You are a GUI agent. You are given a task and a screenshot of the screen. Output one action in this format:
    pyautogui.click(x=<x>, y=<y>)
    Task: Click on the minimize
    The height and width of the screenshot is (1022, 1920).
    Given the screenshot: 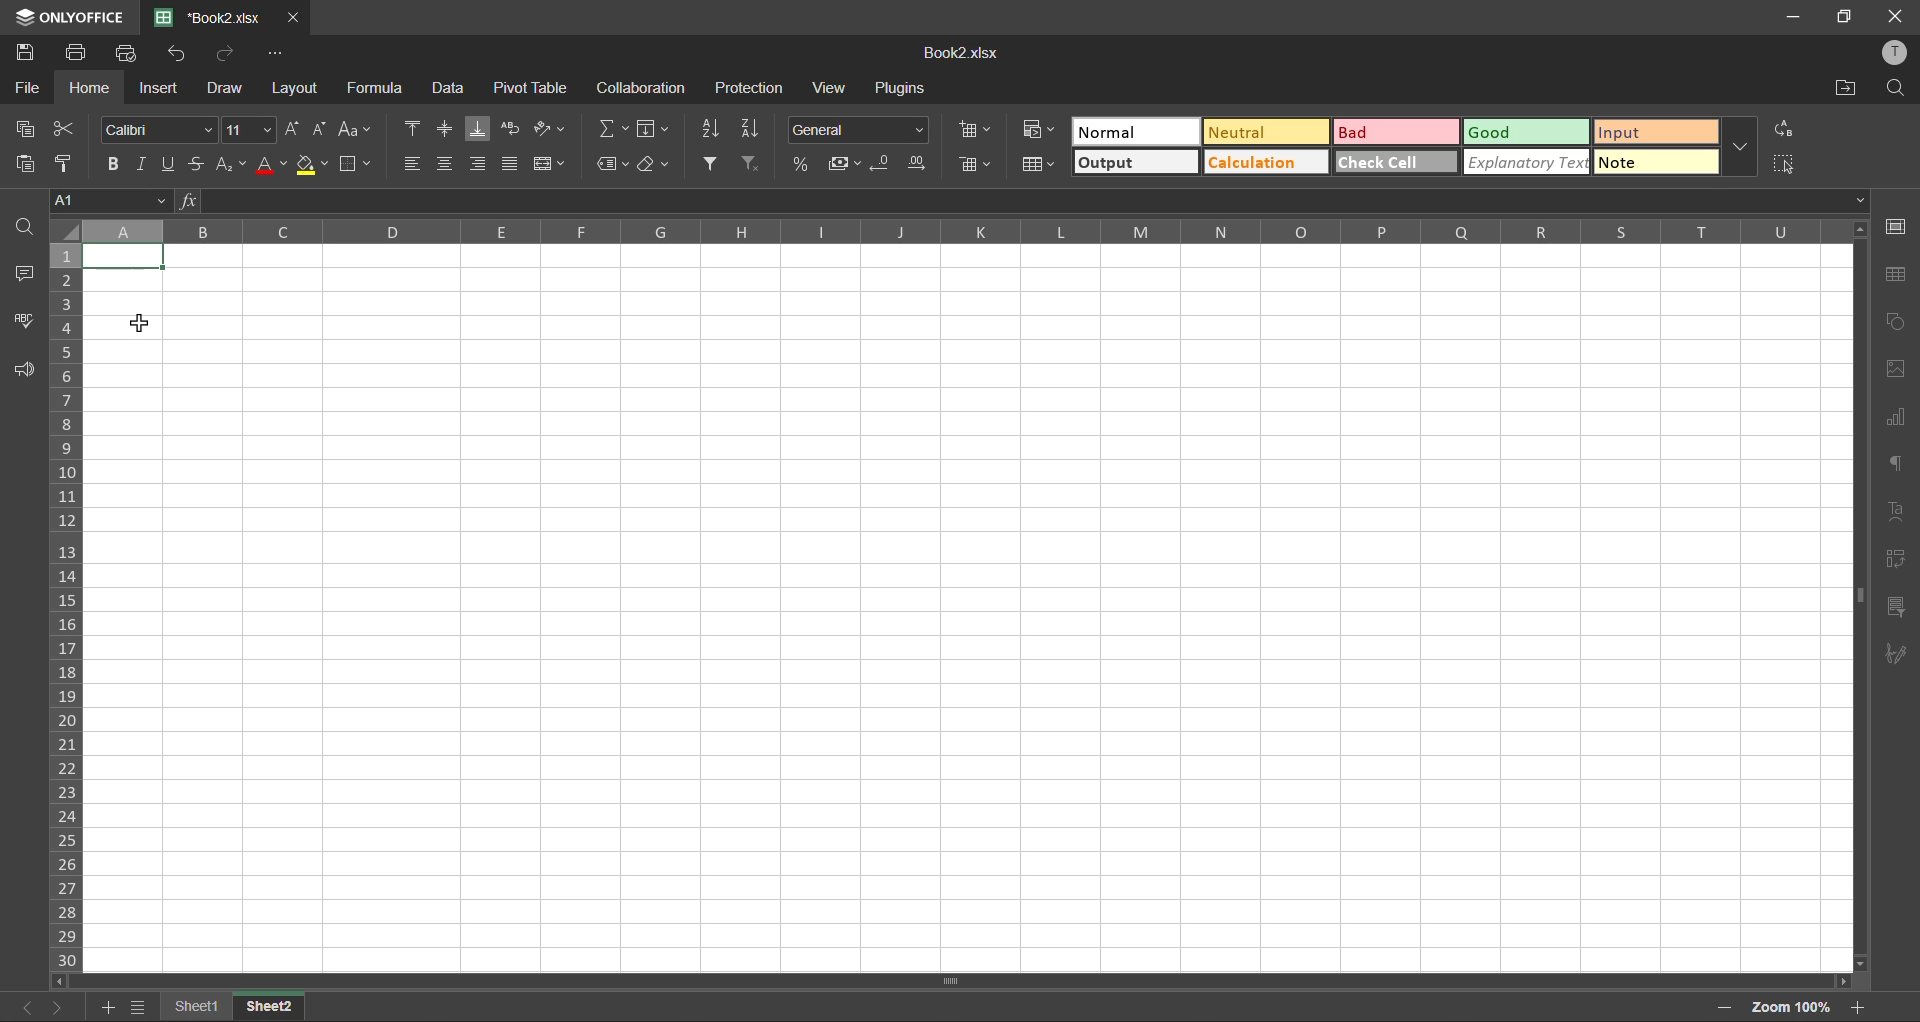 What is the action you would take?
    pyautogui.click(x=1796, y=15)
    